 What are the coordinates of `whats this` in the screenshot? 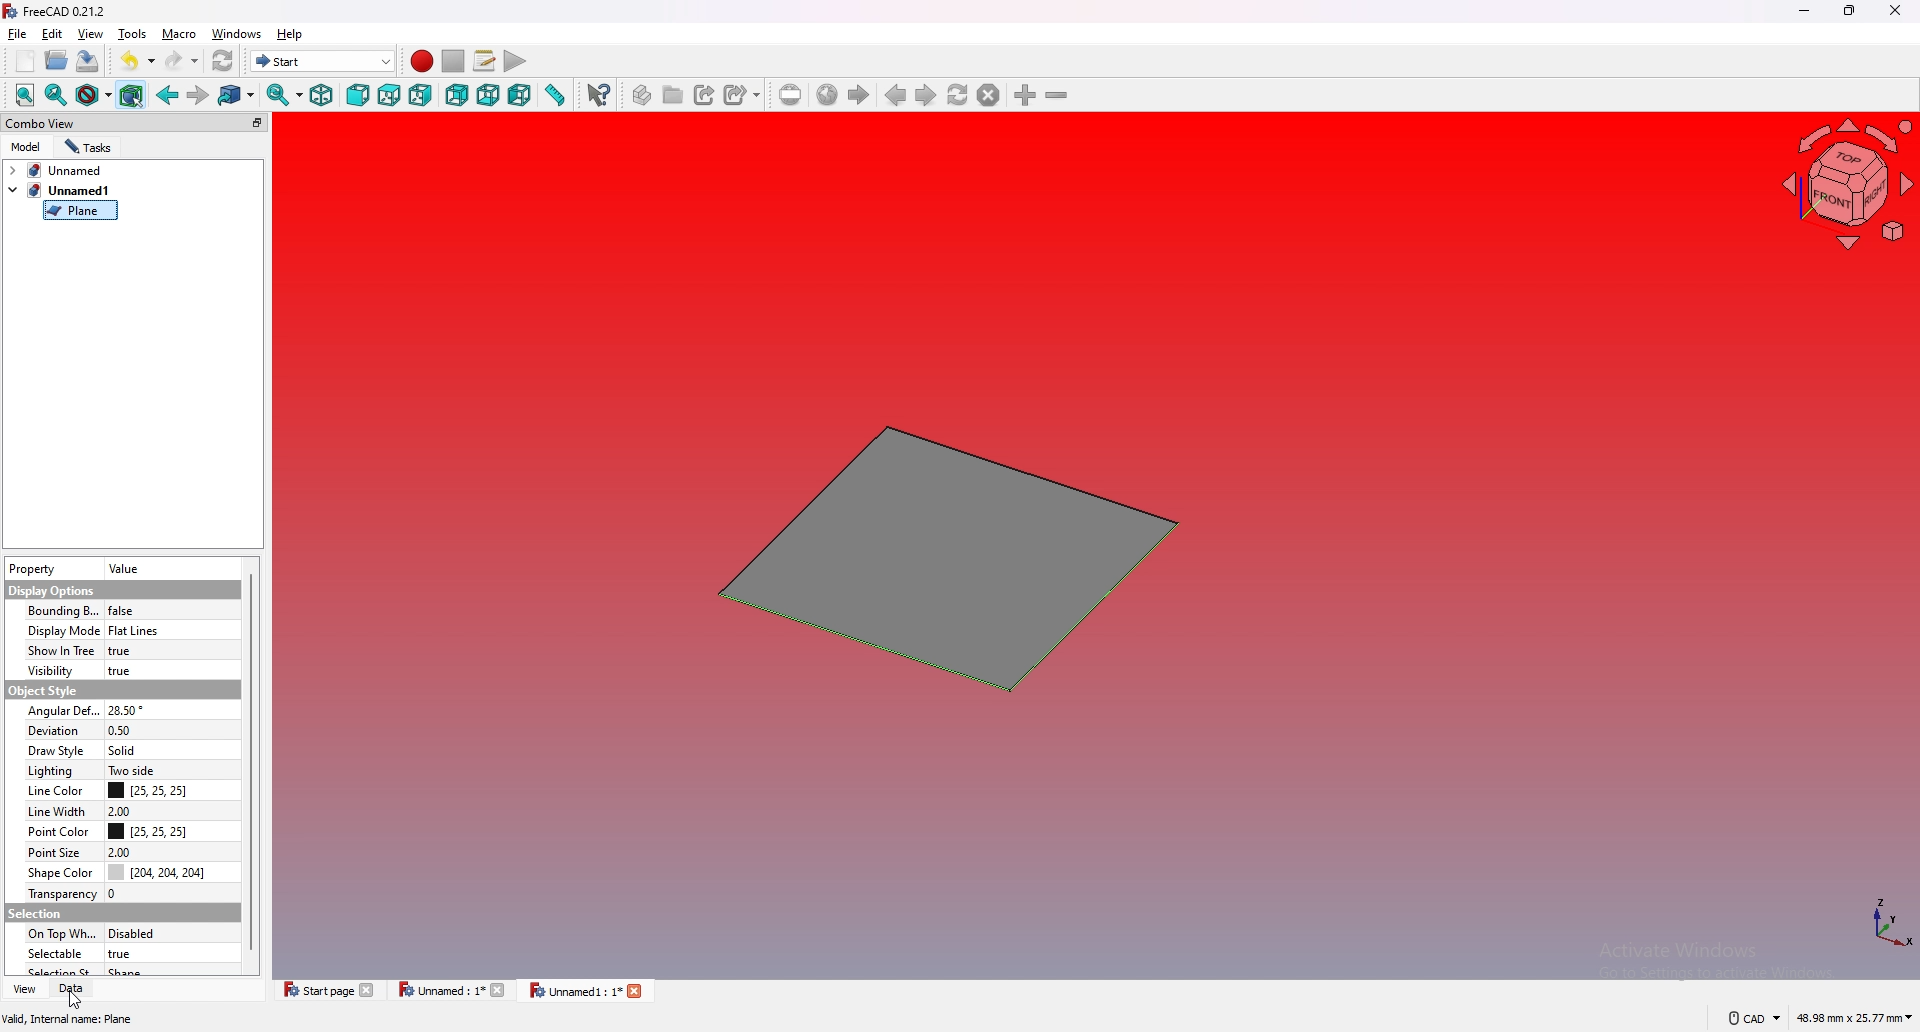 It's located at (599, 95).